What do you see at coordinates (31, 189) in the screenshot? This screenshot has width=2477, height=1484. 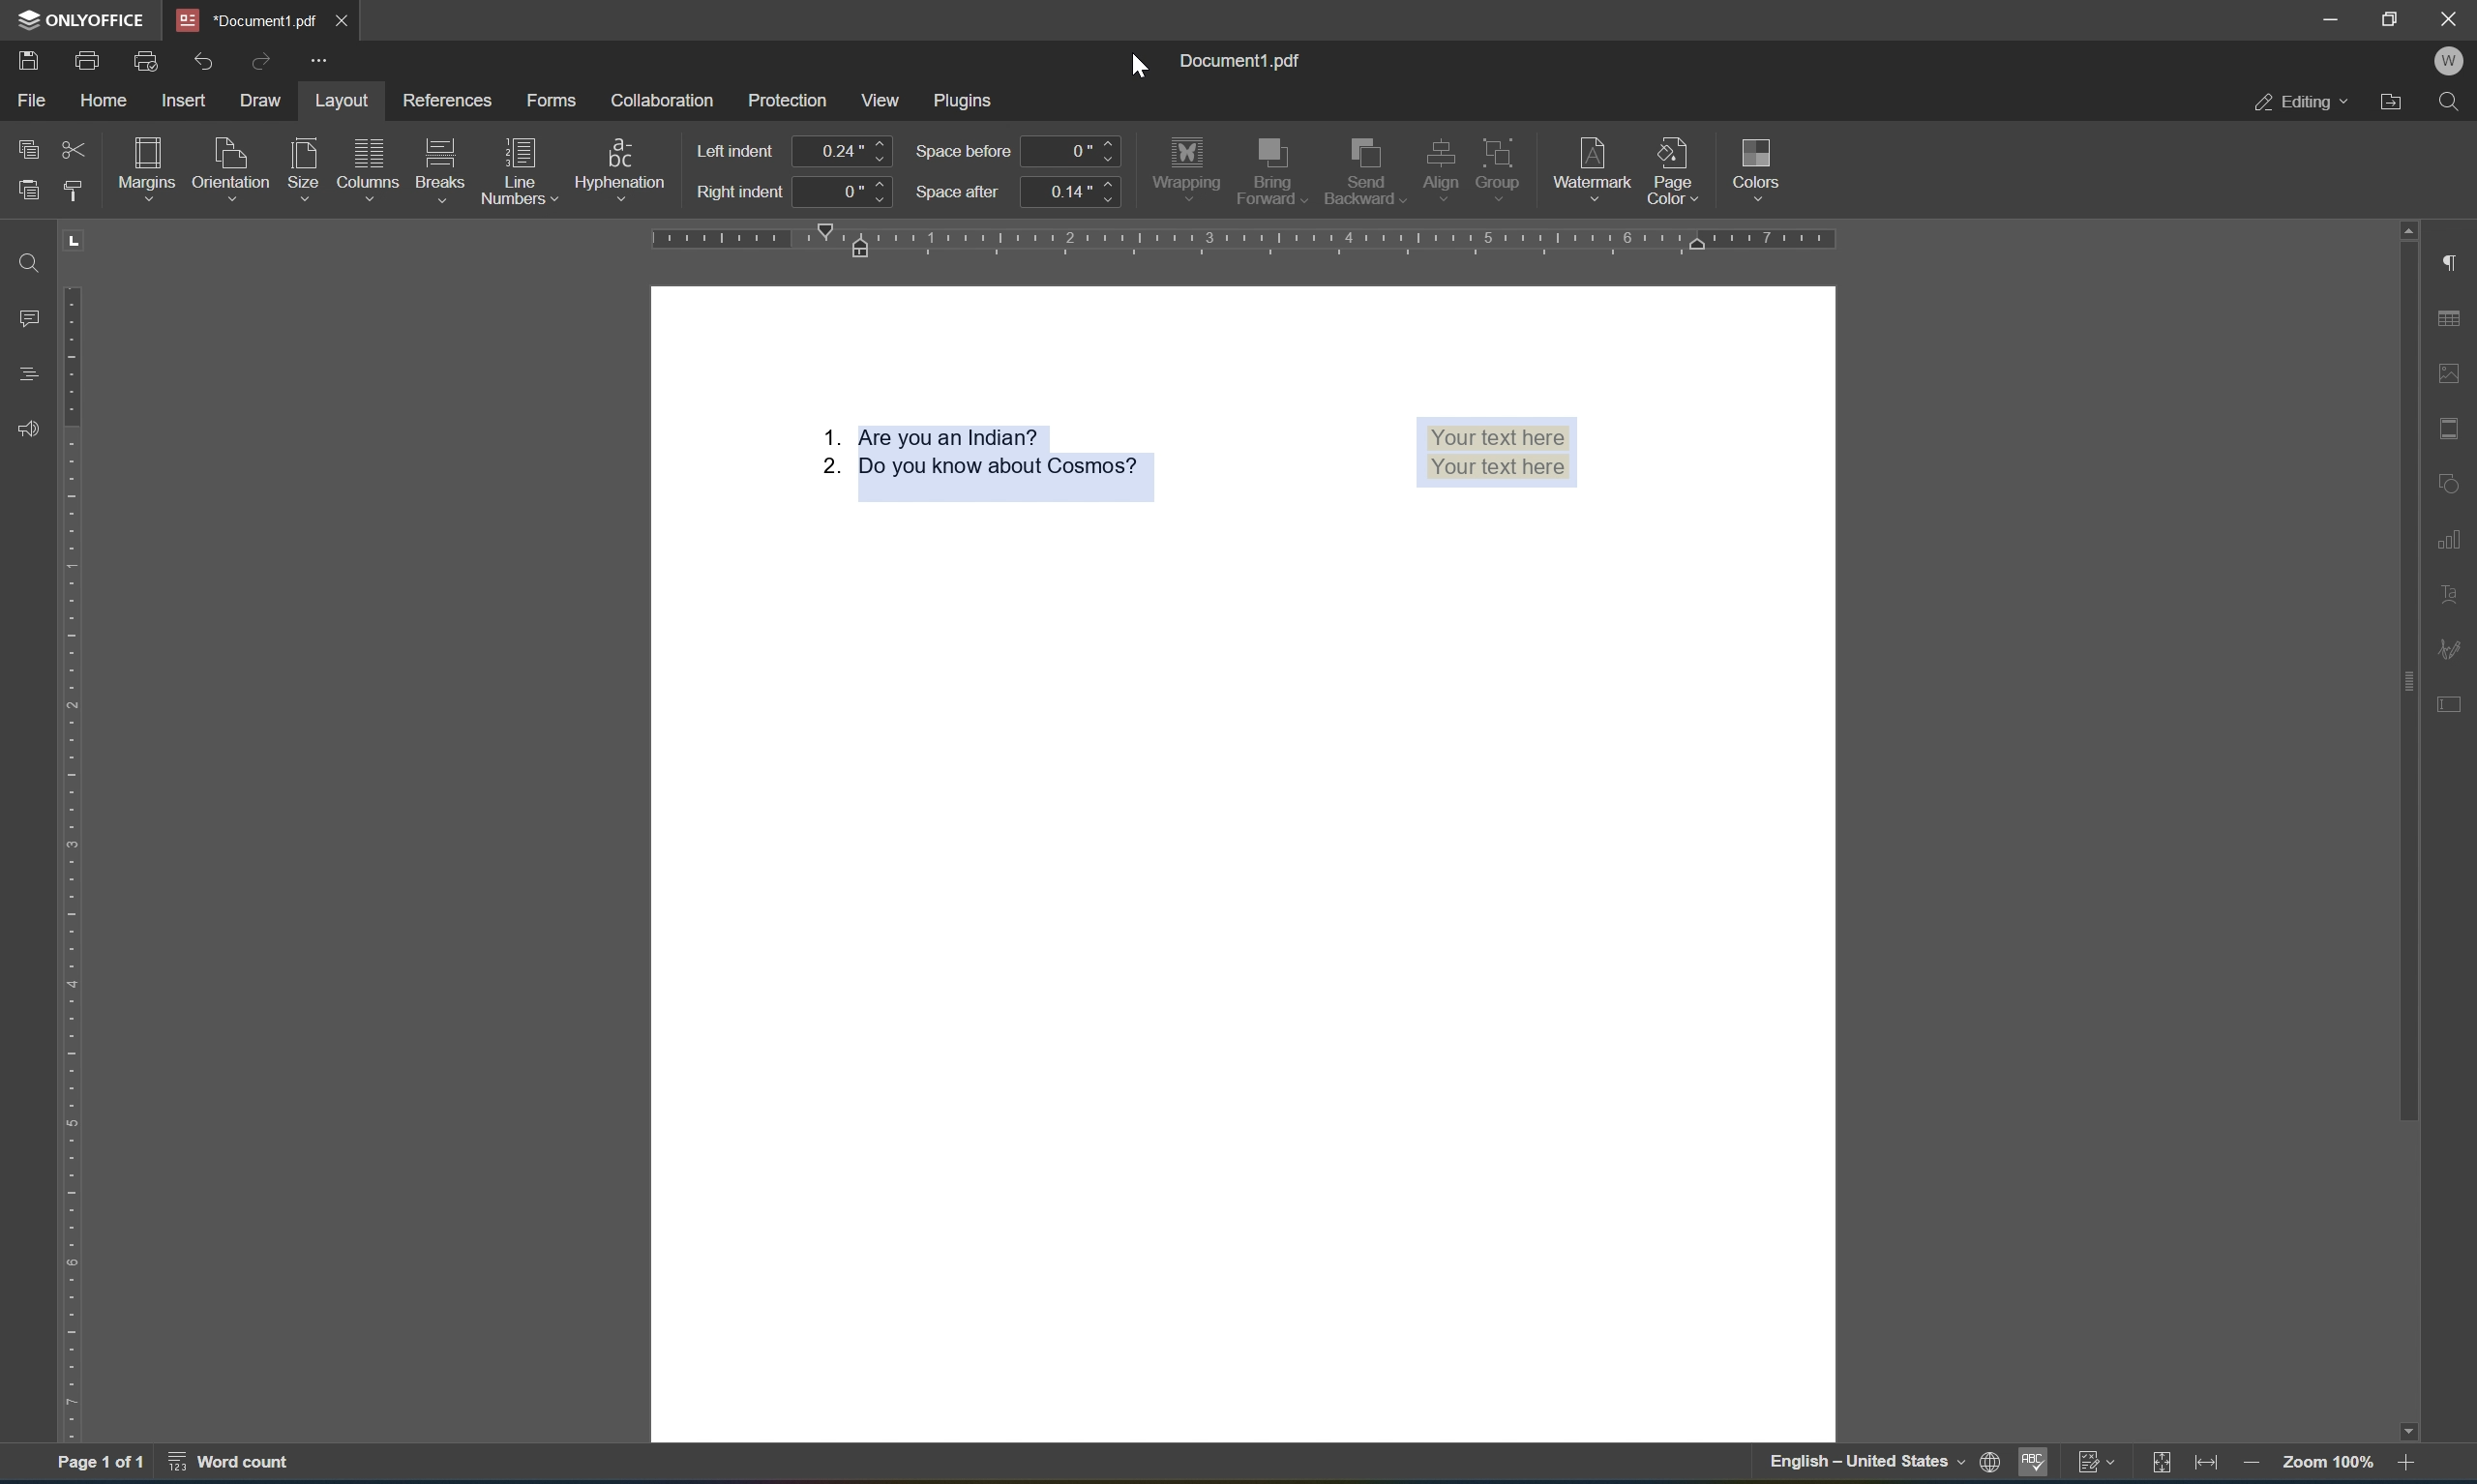 I see `paste` at bounding box center [31, 189].